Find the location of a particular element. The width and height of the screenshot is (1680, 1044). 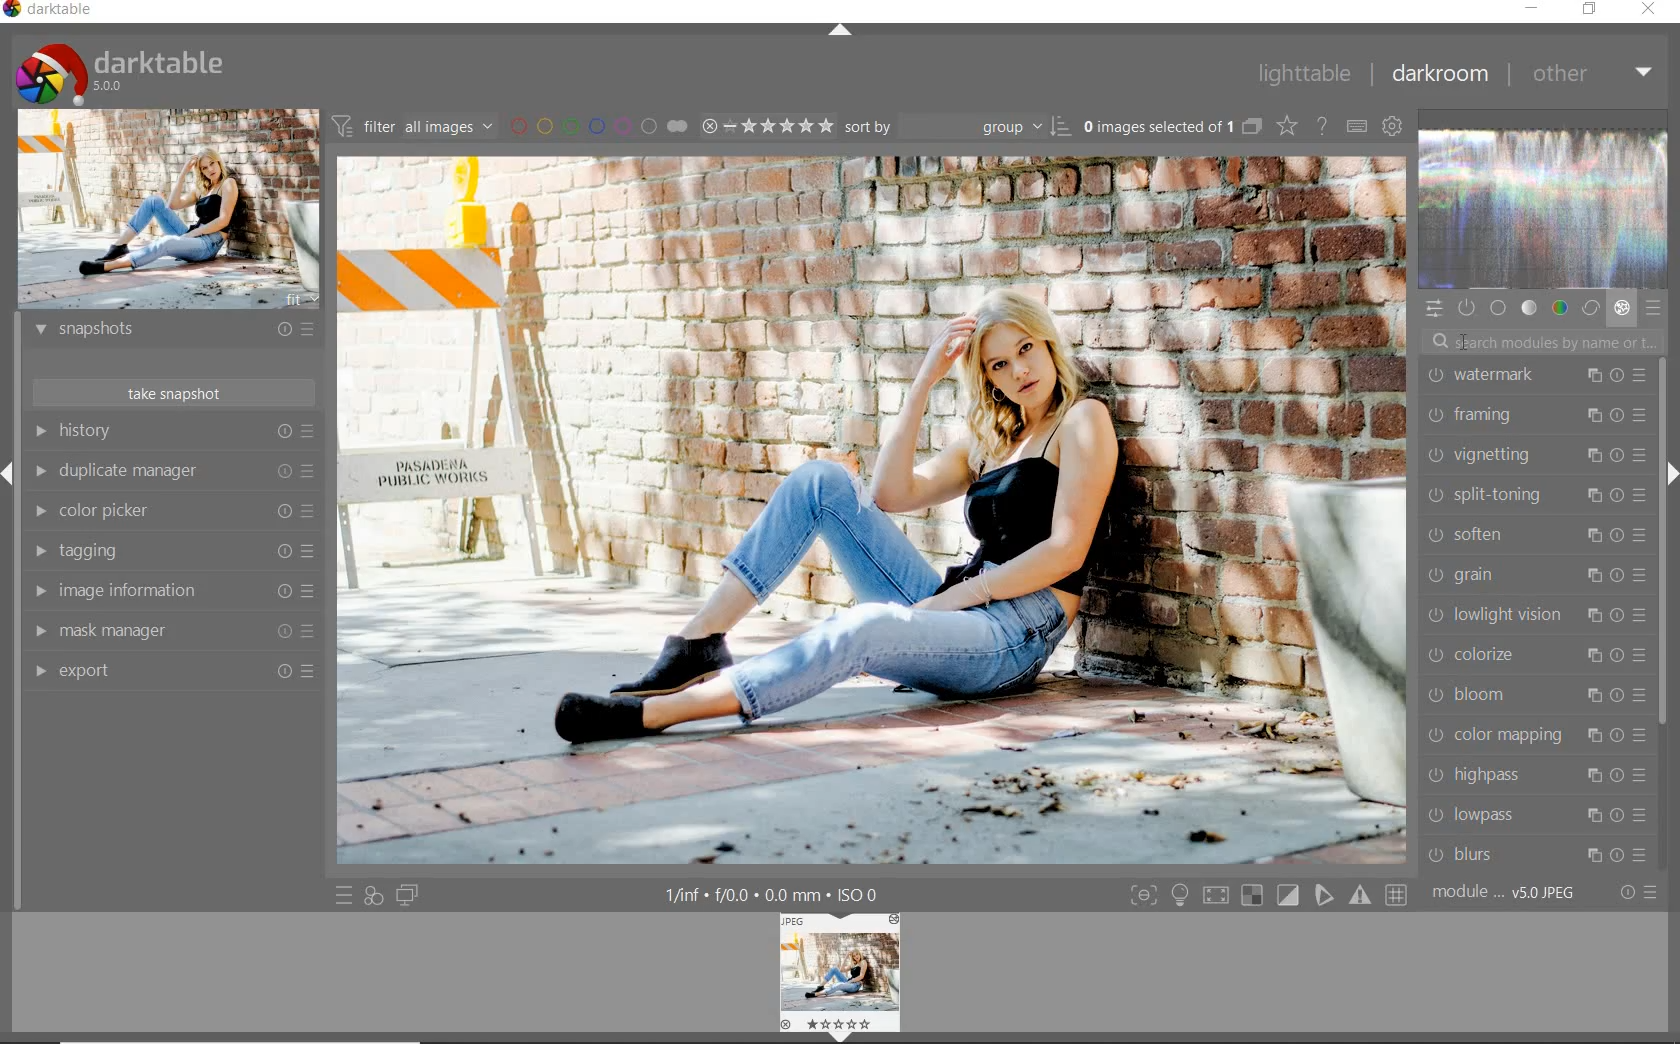

history is located at coordinates (173, 434).